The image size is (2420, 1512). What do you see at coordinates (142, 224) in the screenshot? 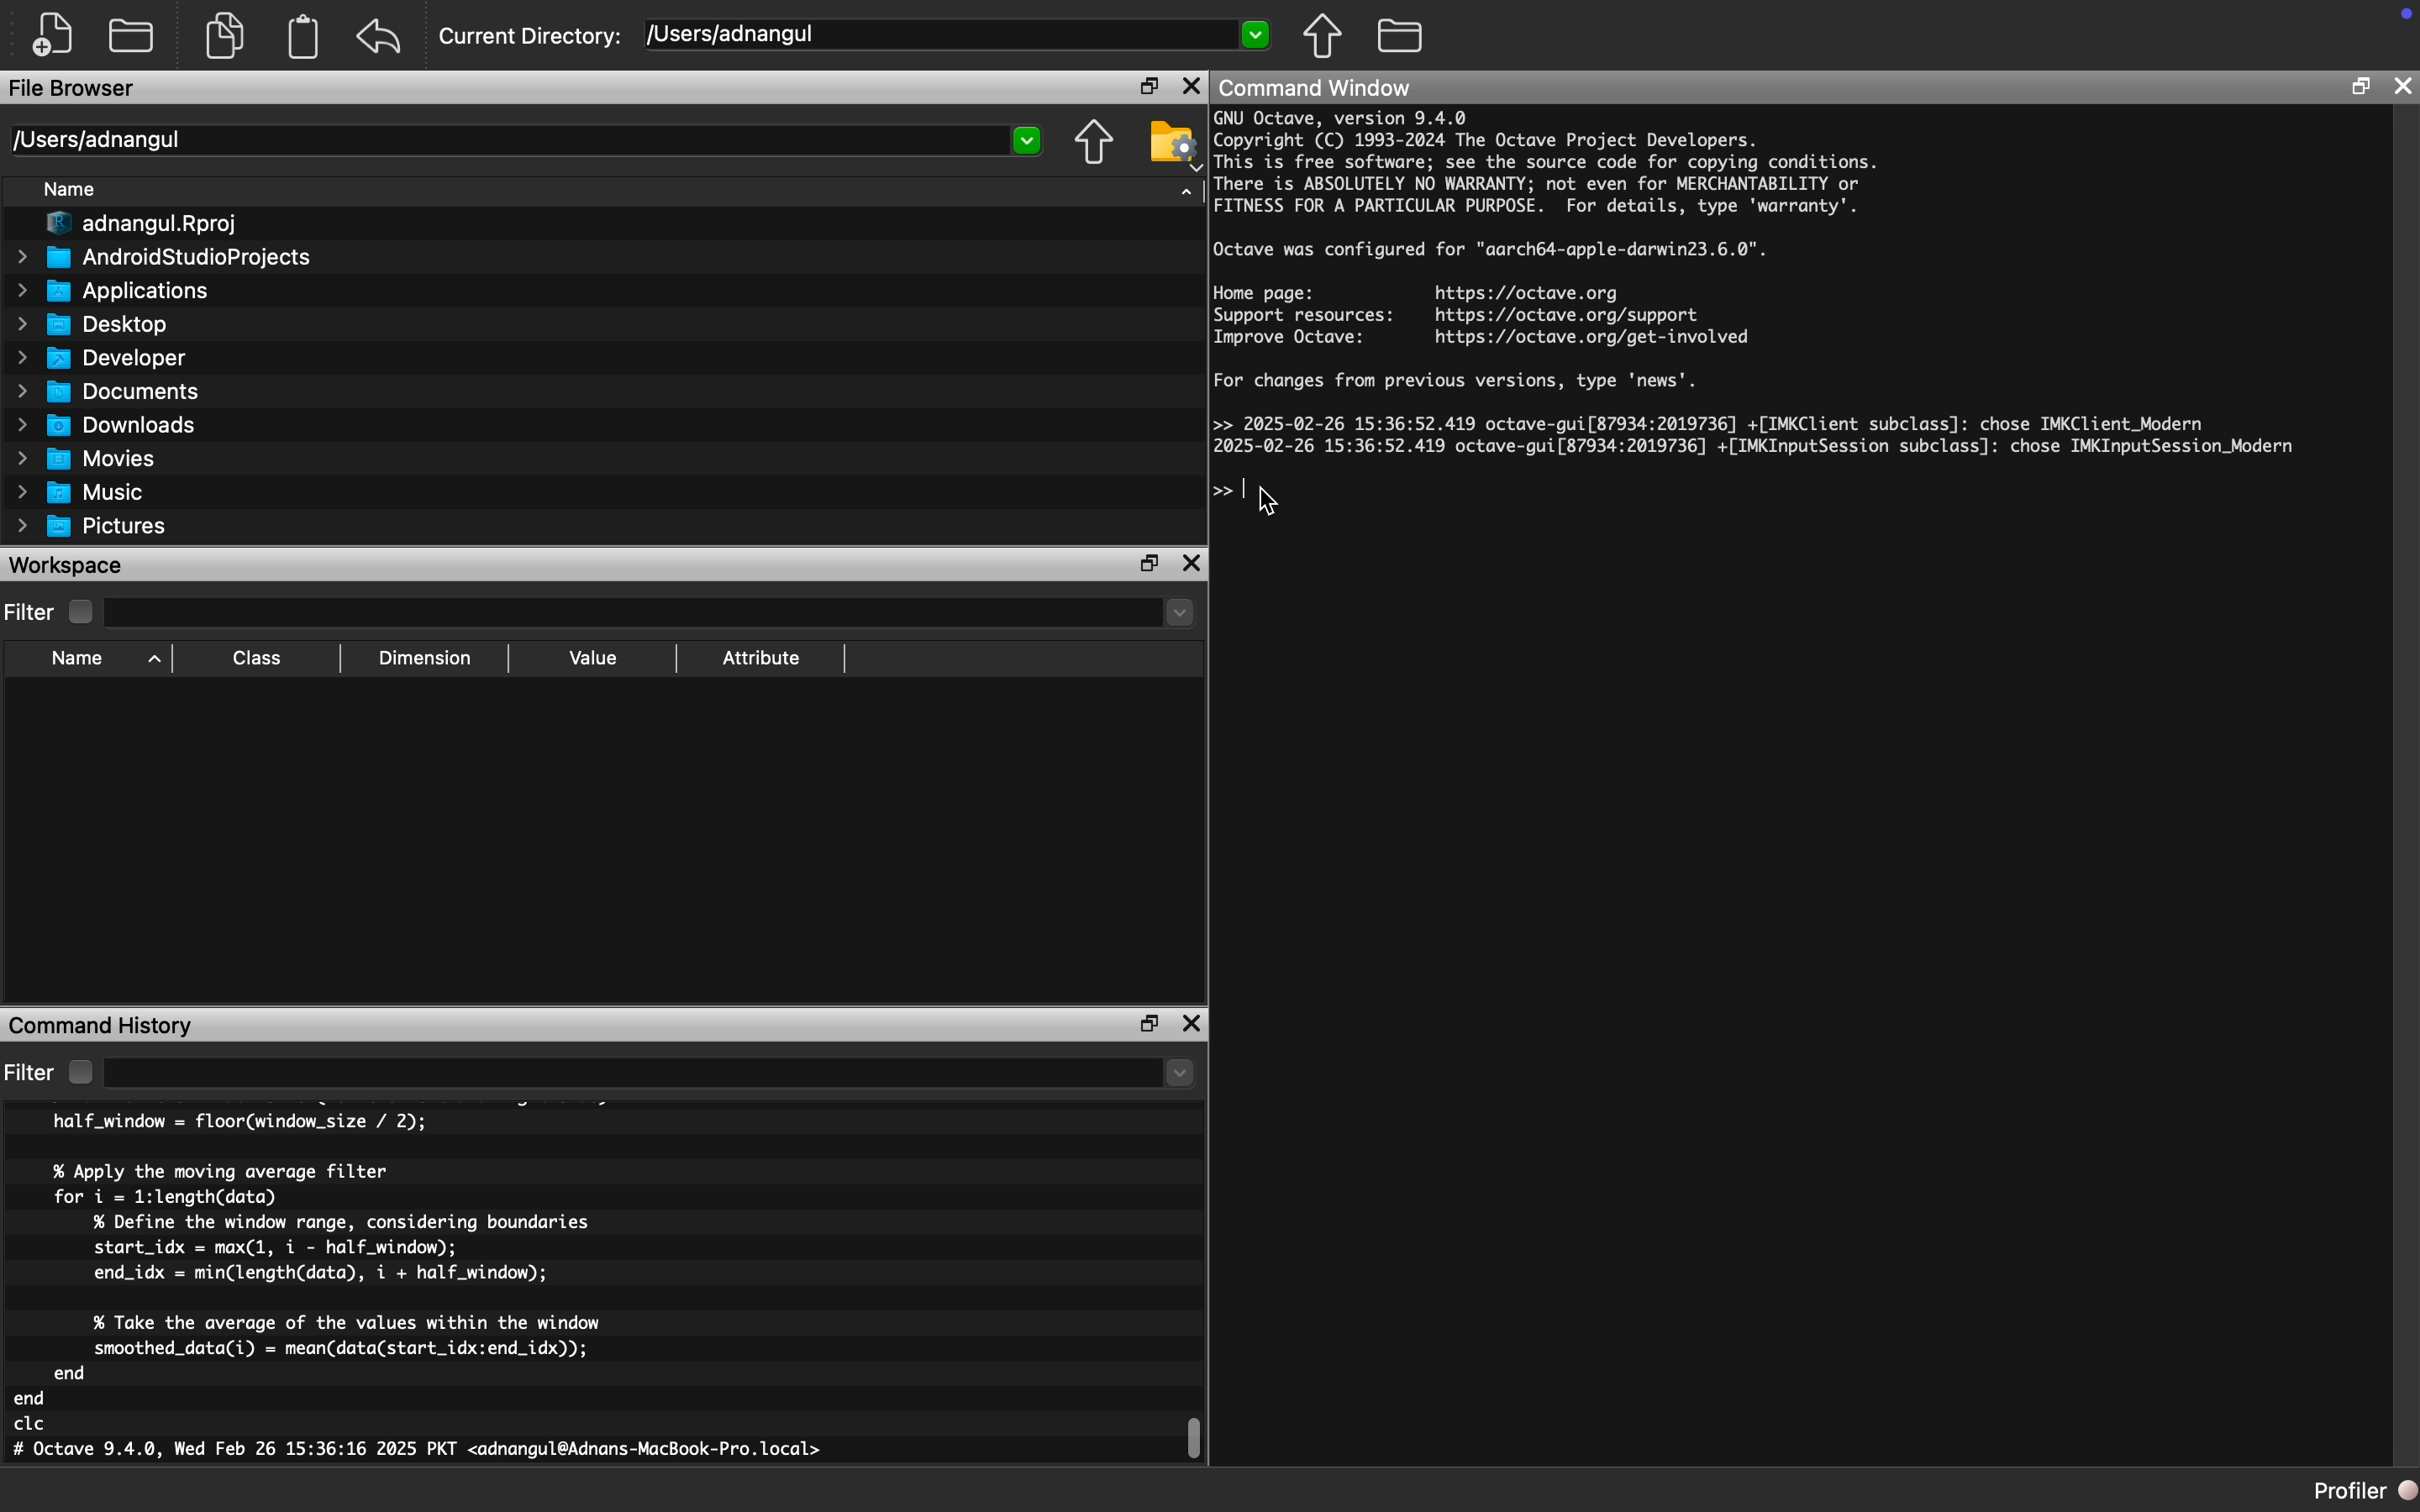
I see `adnangul.Rproj` at bounding box center [142, 224].